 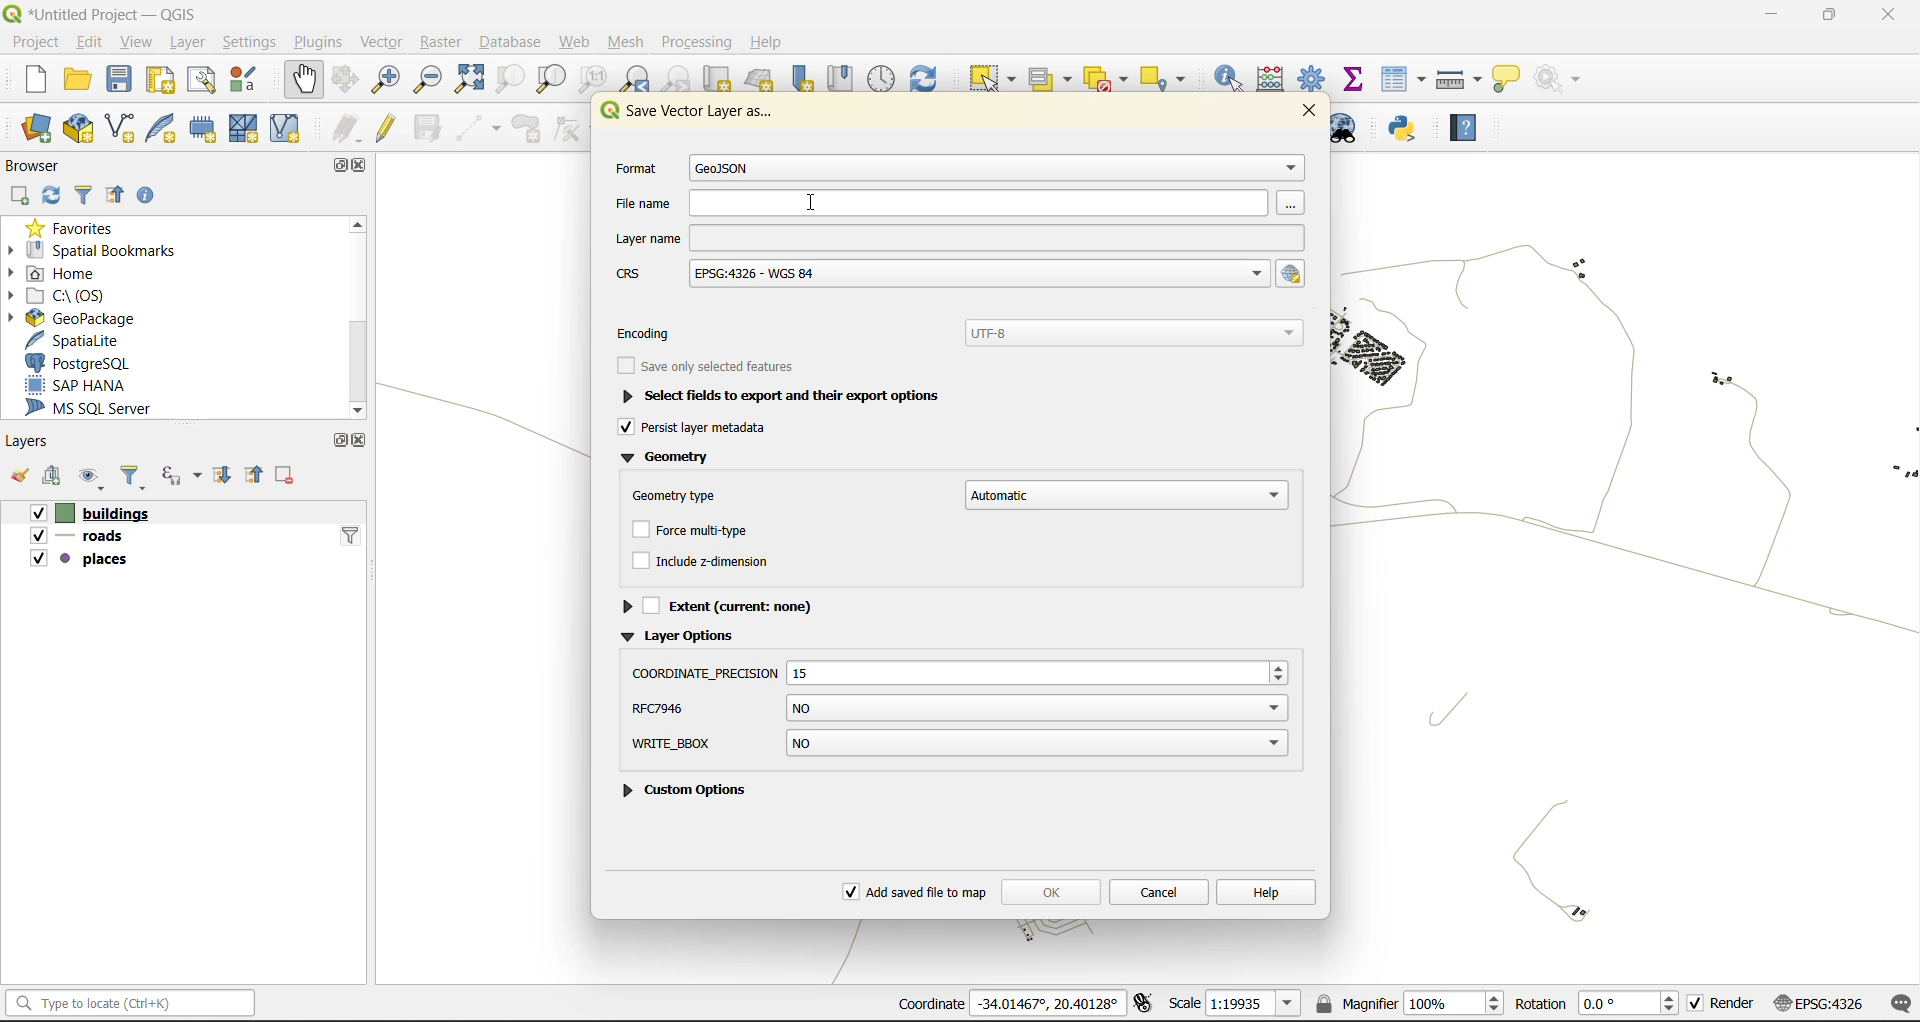 What do you see at coordinates (88, 478) in the screenshot?
I see `manage map` at bounding box center [88, 478].